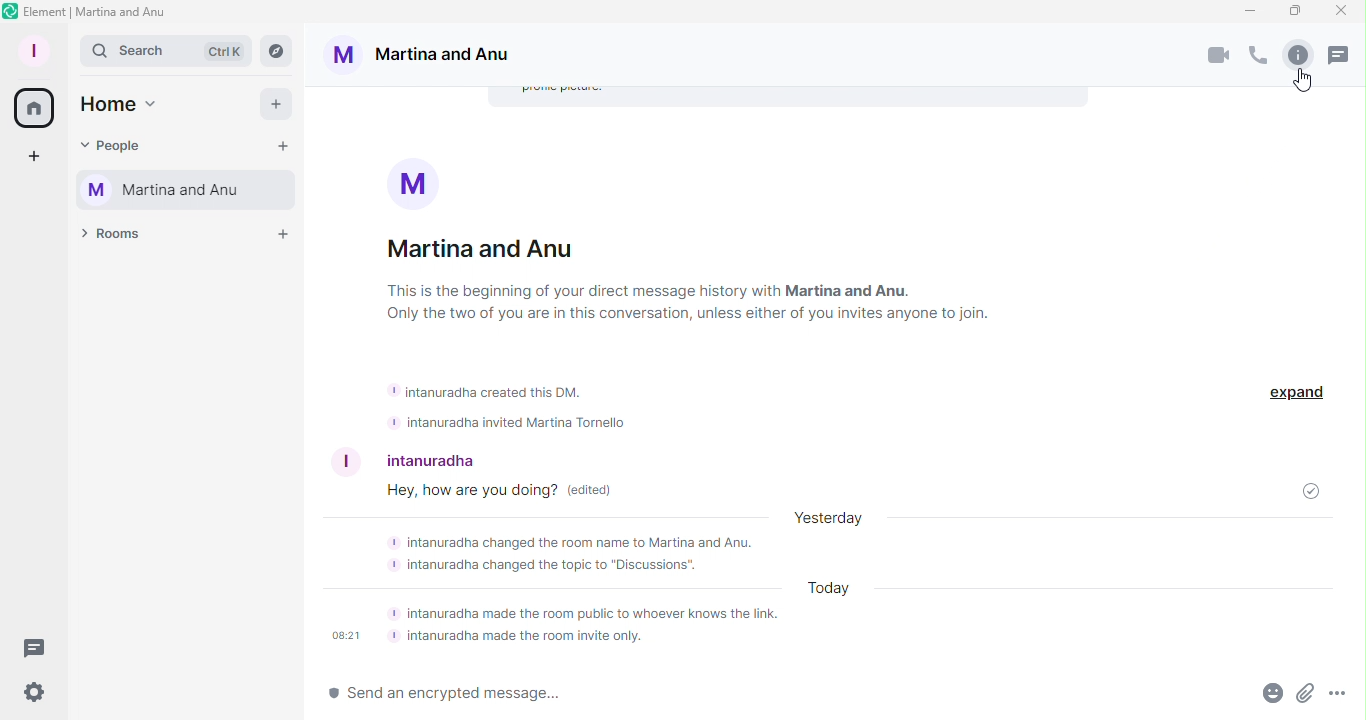 The image size is (1366, 720). I want to click on Message, so click(488, 494).